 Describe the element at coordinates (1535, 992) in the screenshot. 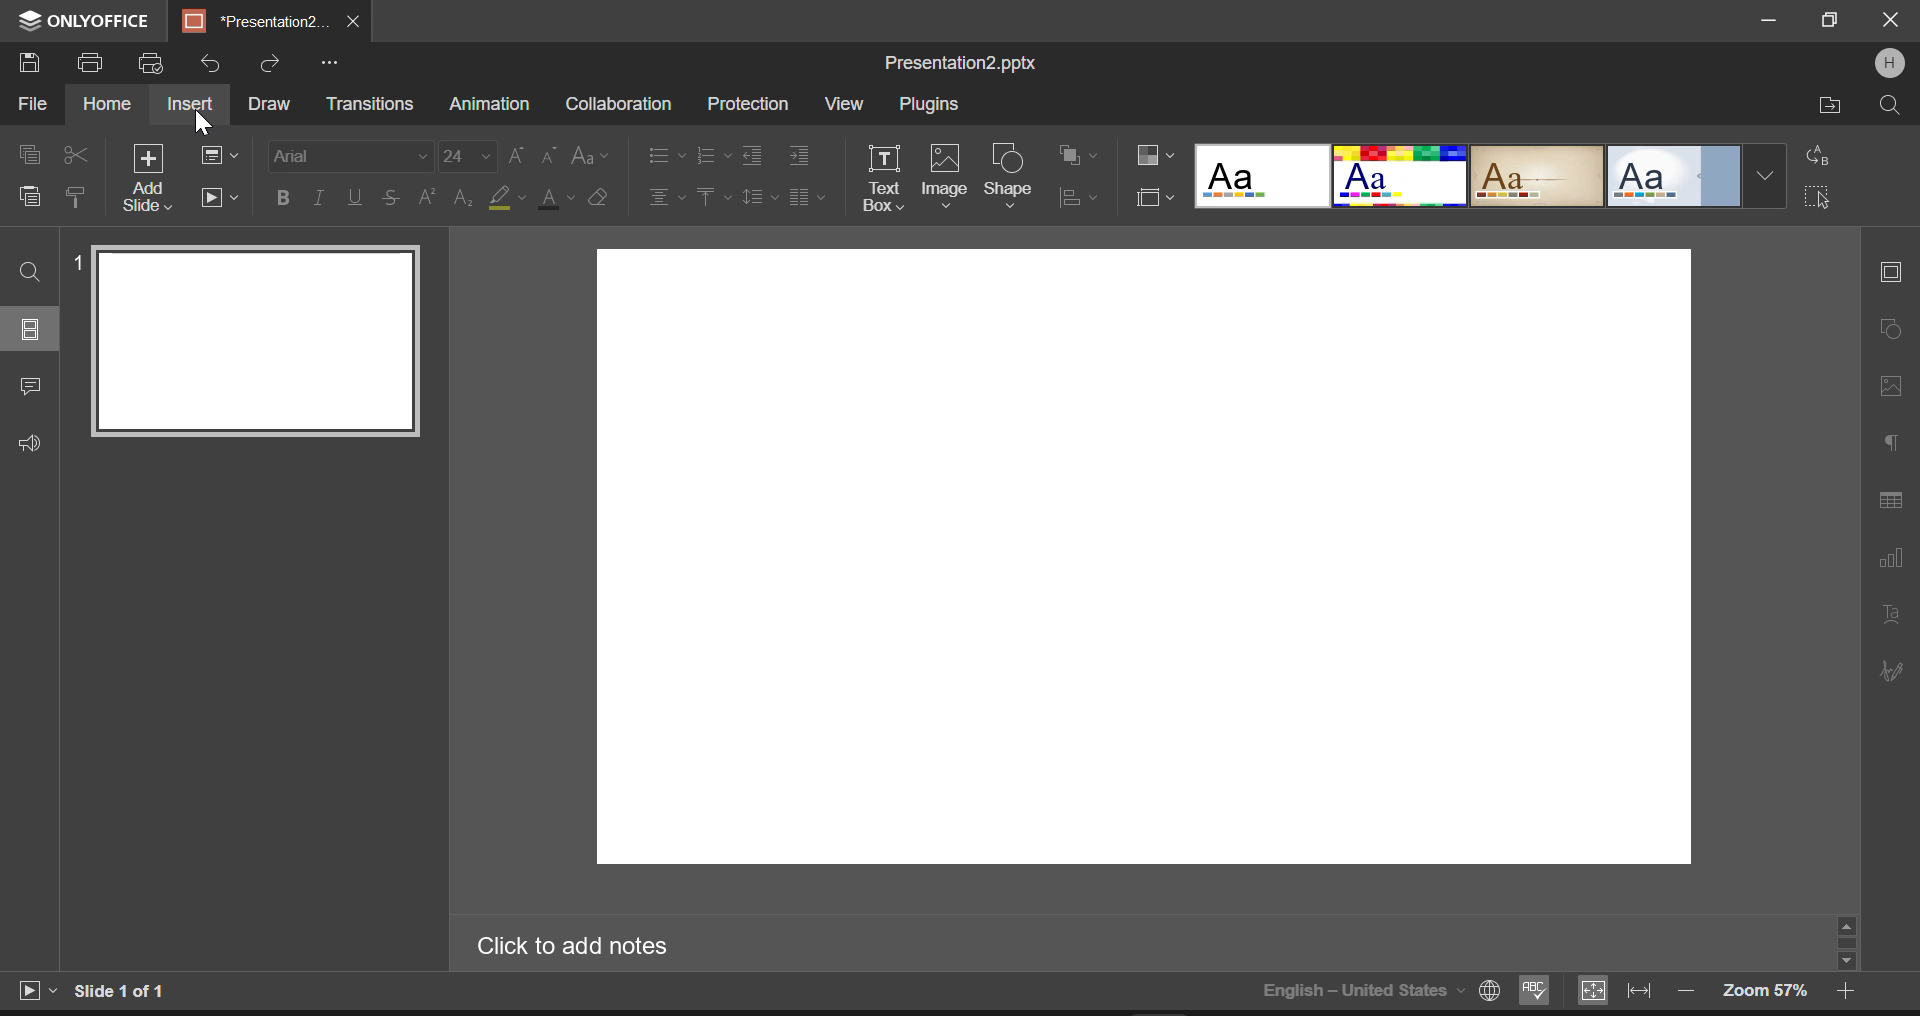

I see `Spellchecking` at that location.